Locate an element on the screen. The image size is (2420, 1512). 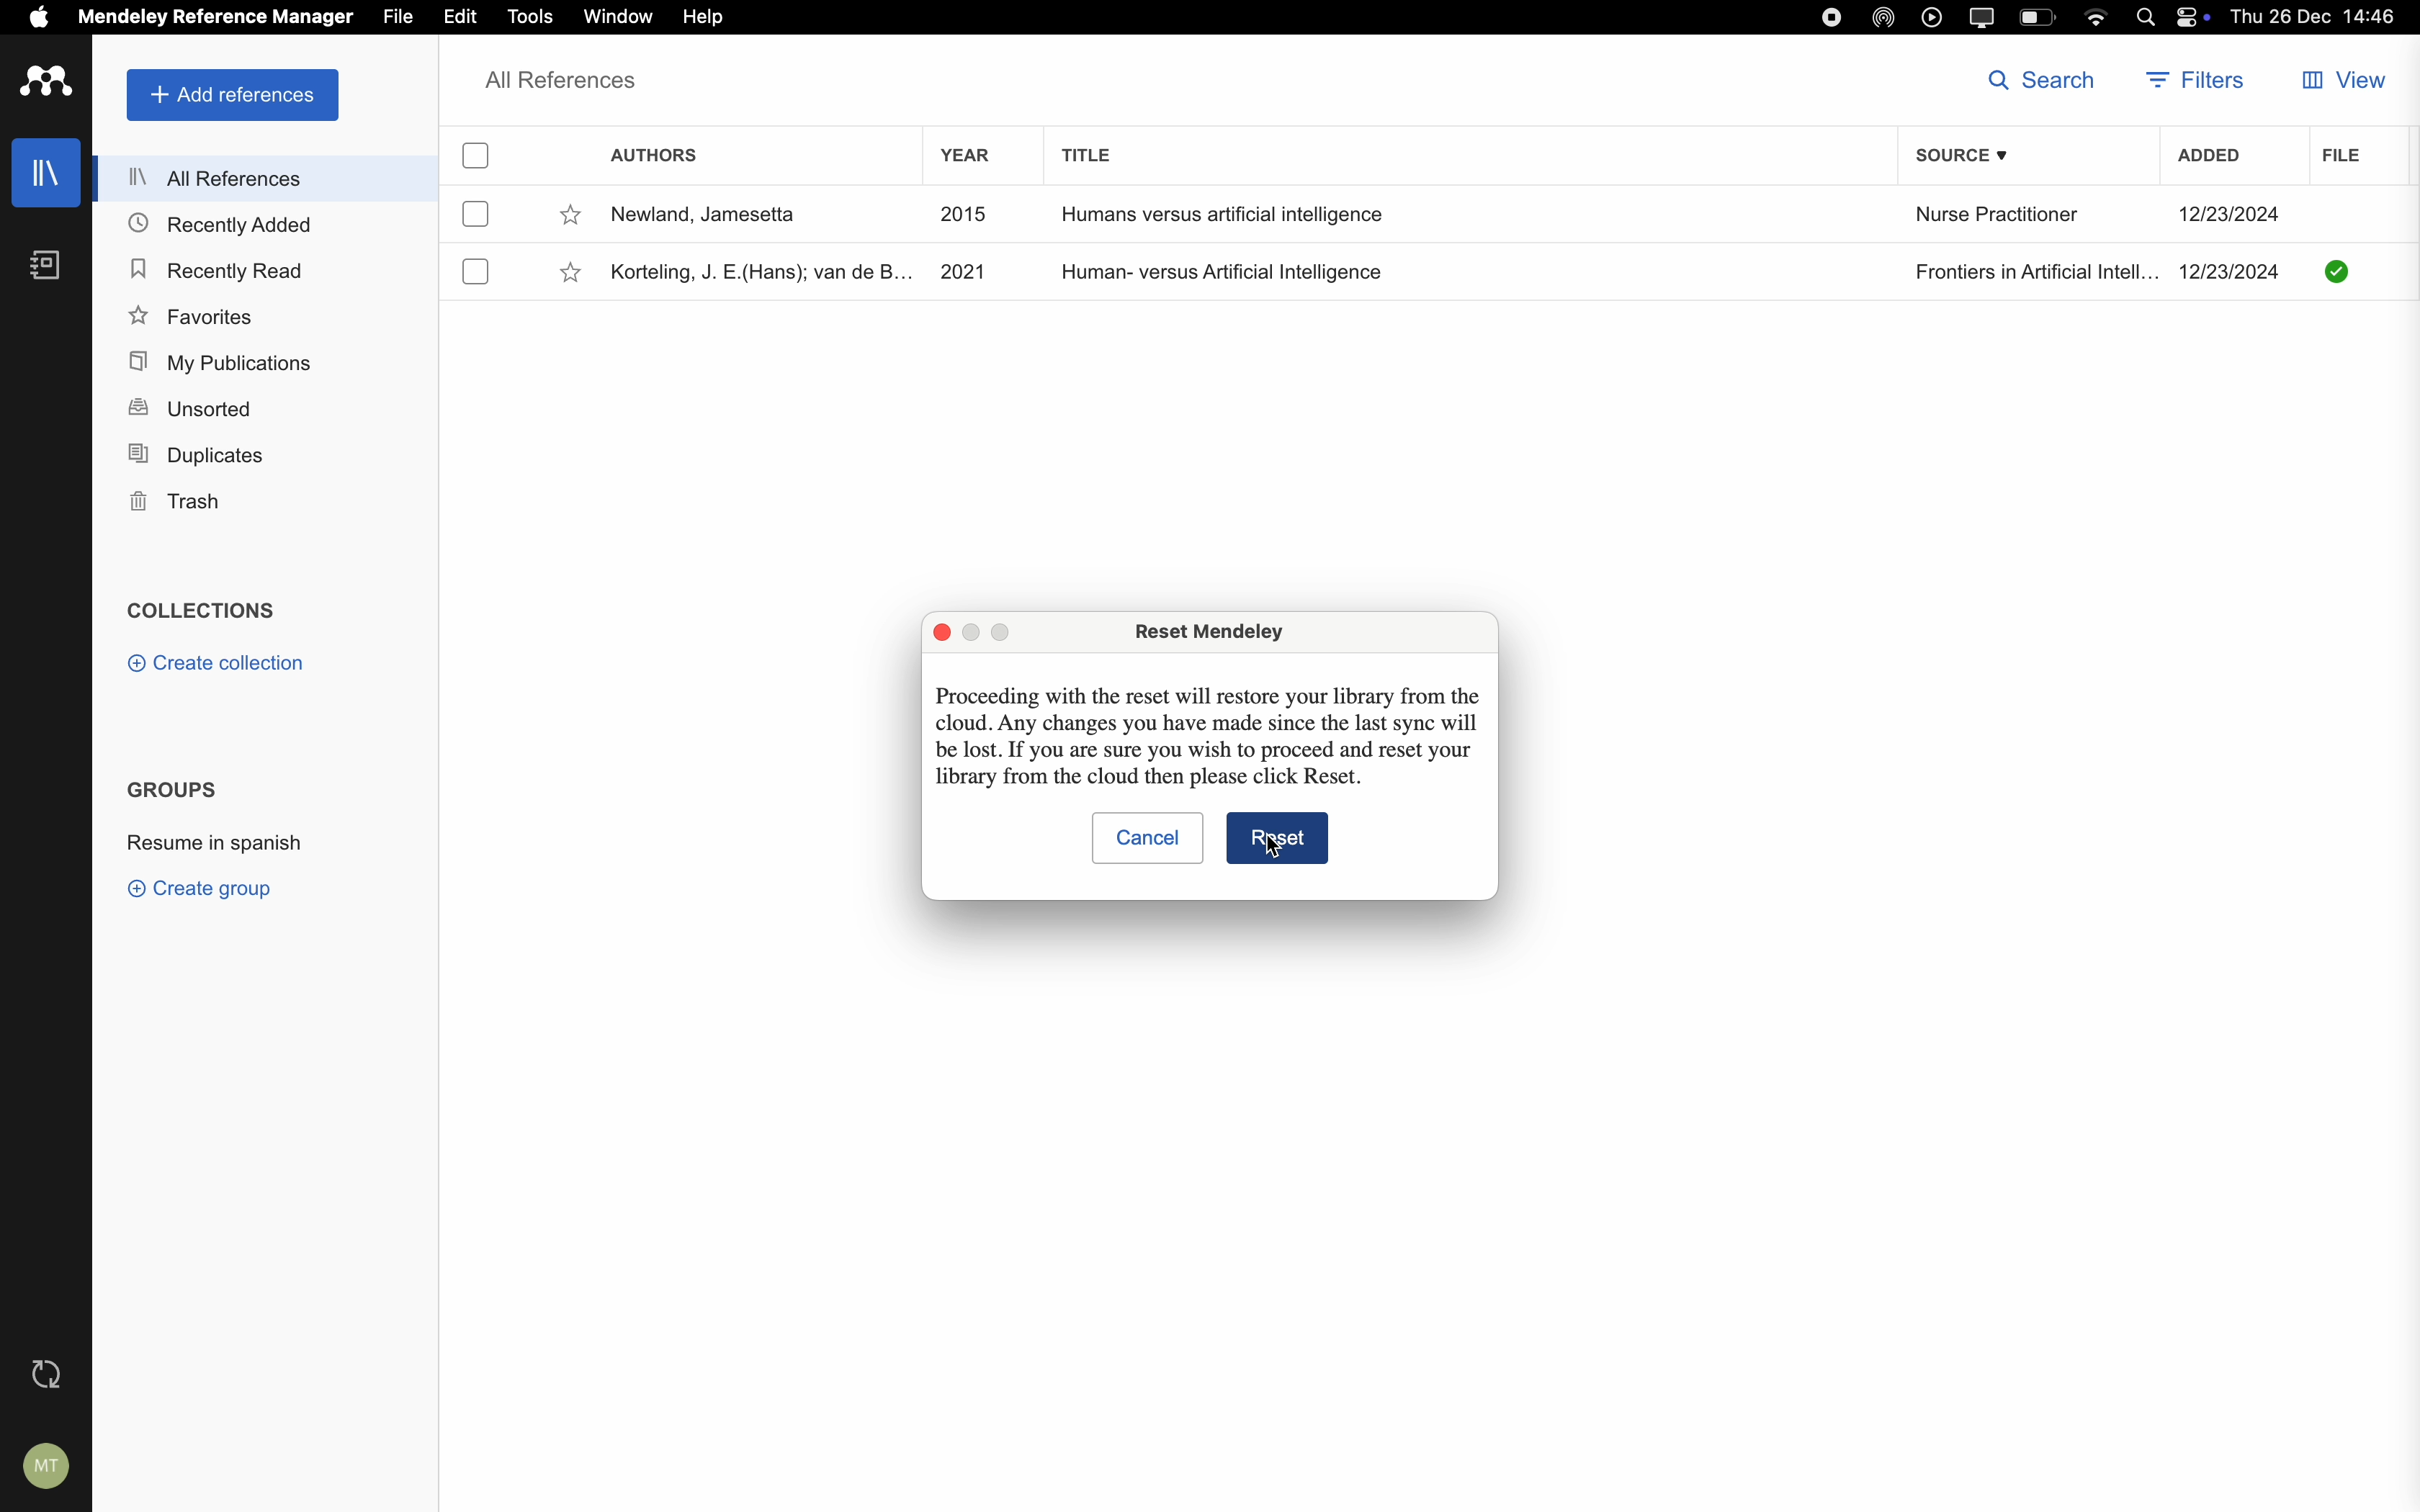
Newland, Jamesetta is located at coordinates (707, 213).